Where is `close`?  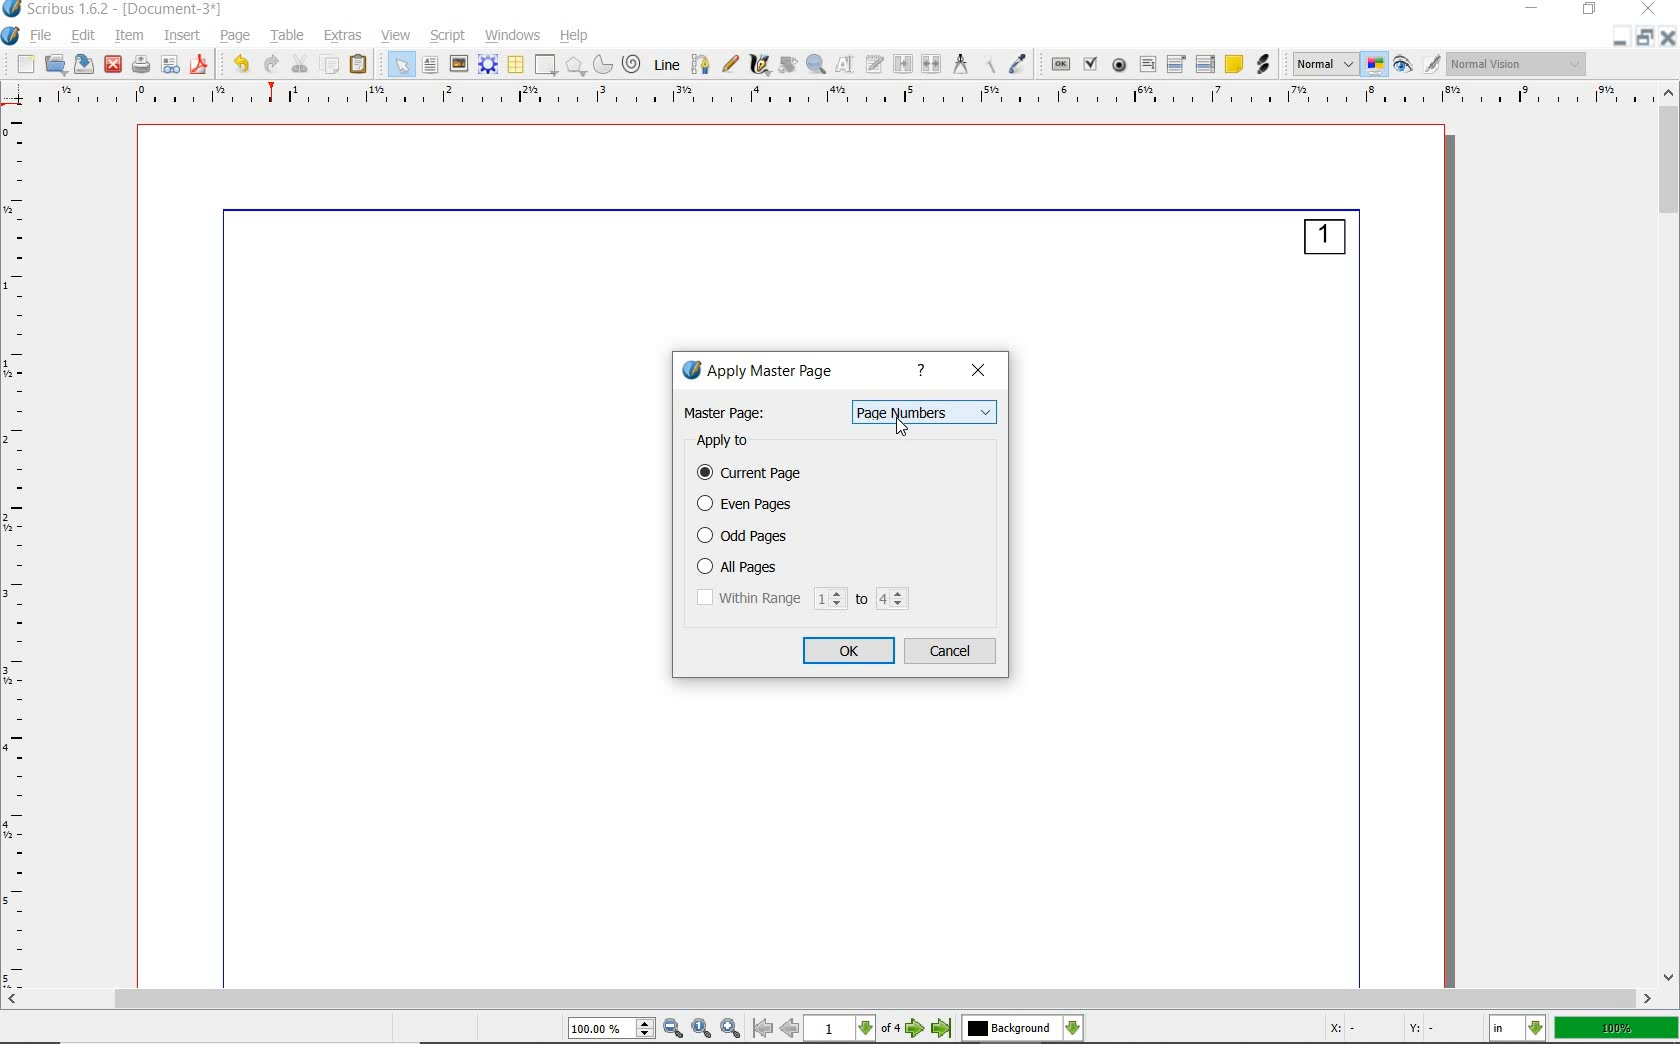
close is located at coordinates (979, 372).